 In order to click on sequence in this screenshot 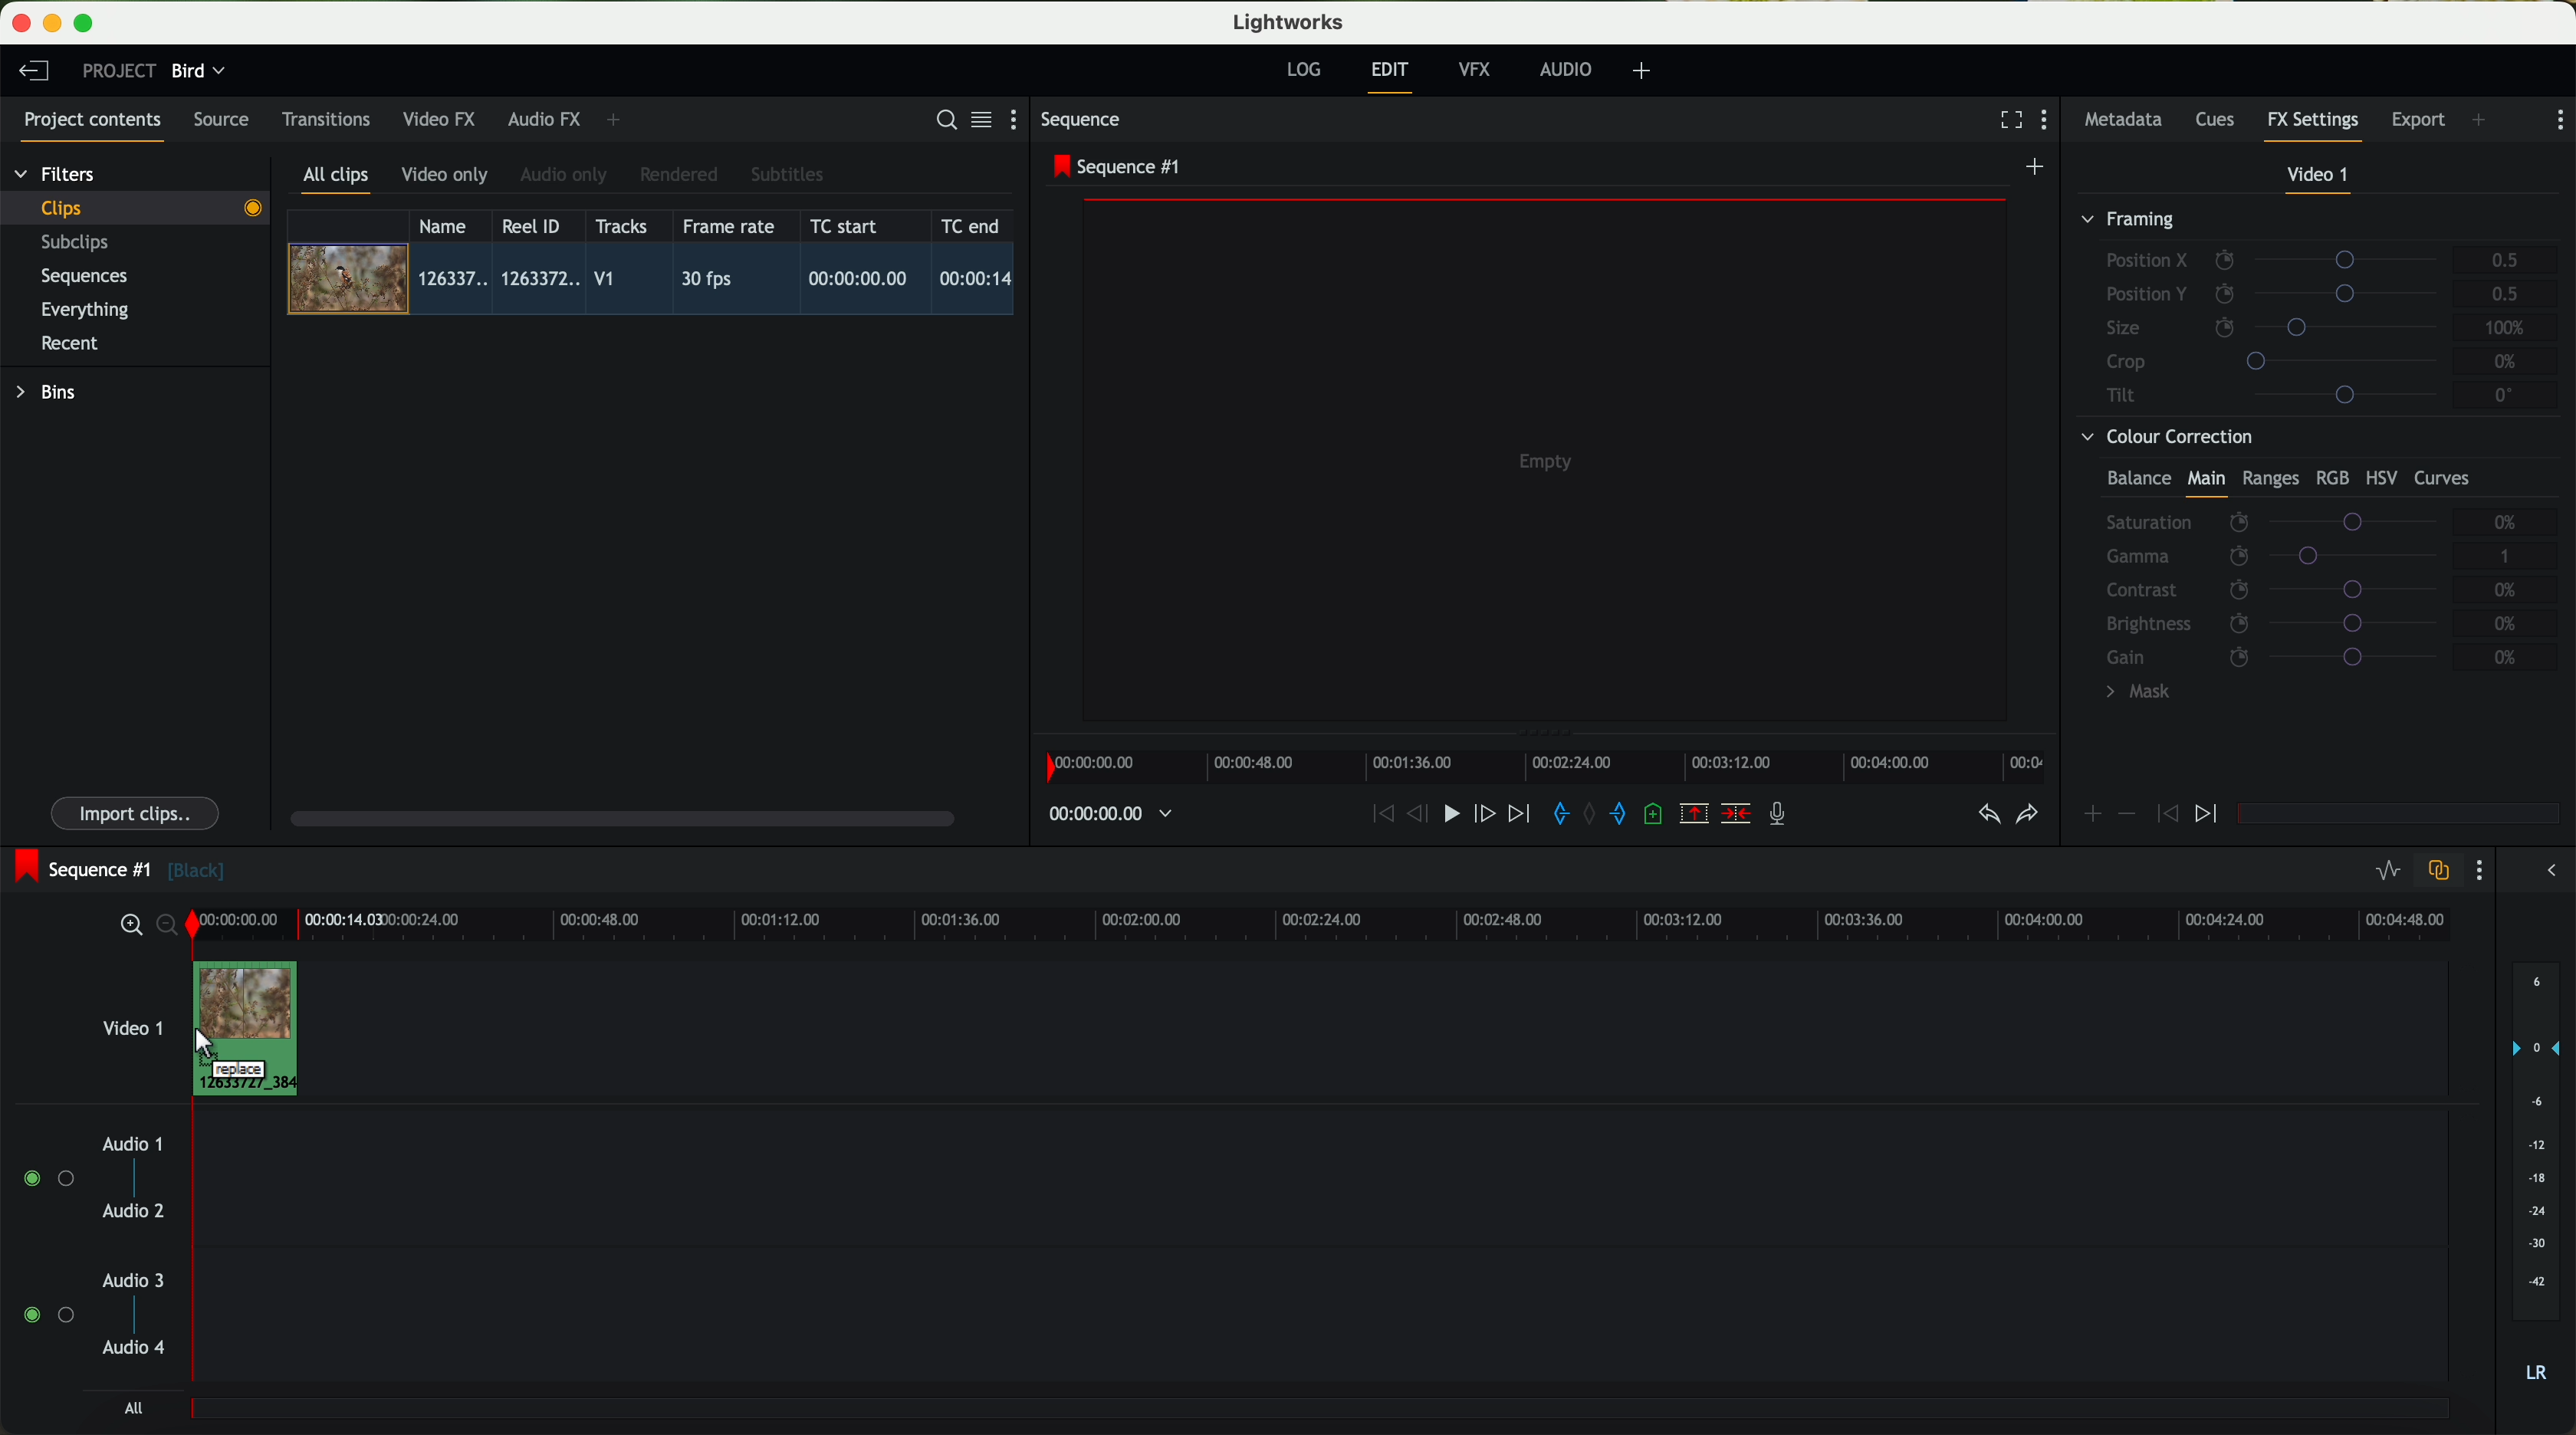, I will do `click(1081, 120)`.